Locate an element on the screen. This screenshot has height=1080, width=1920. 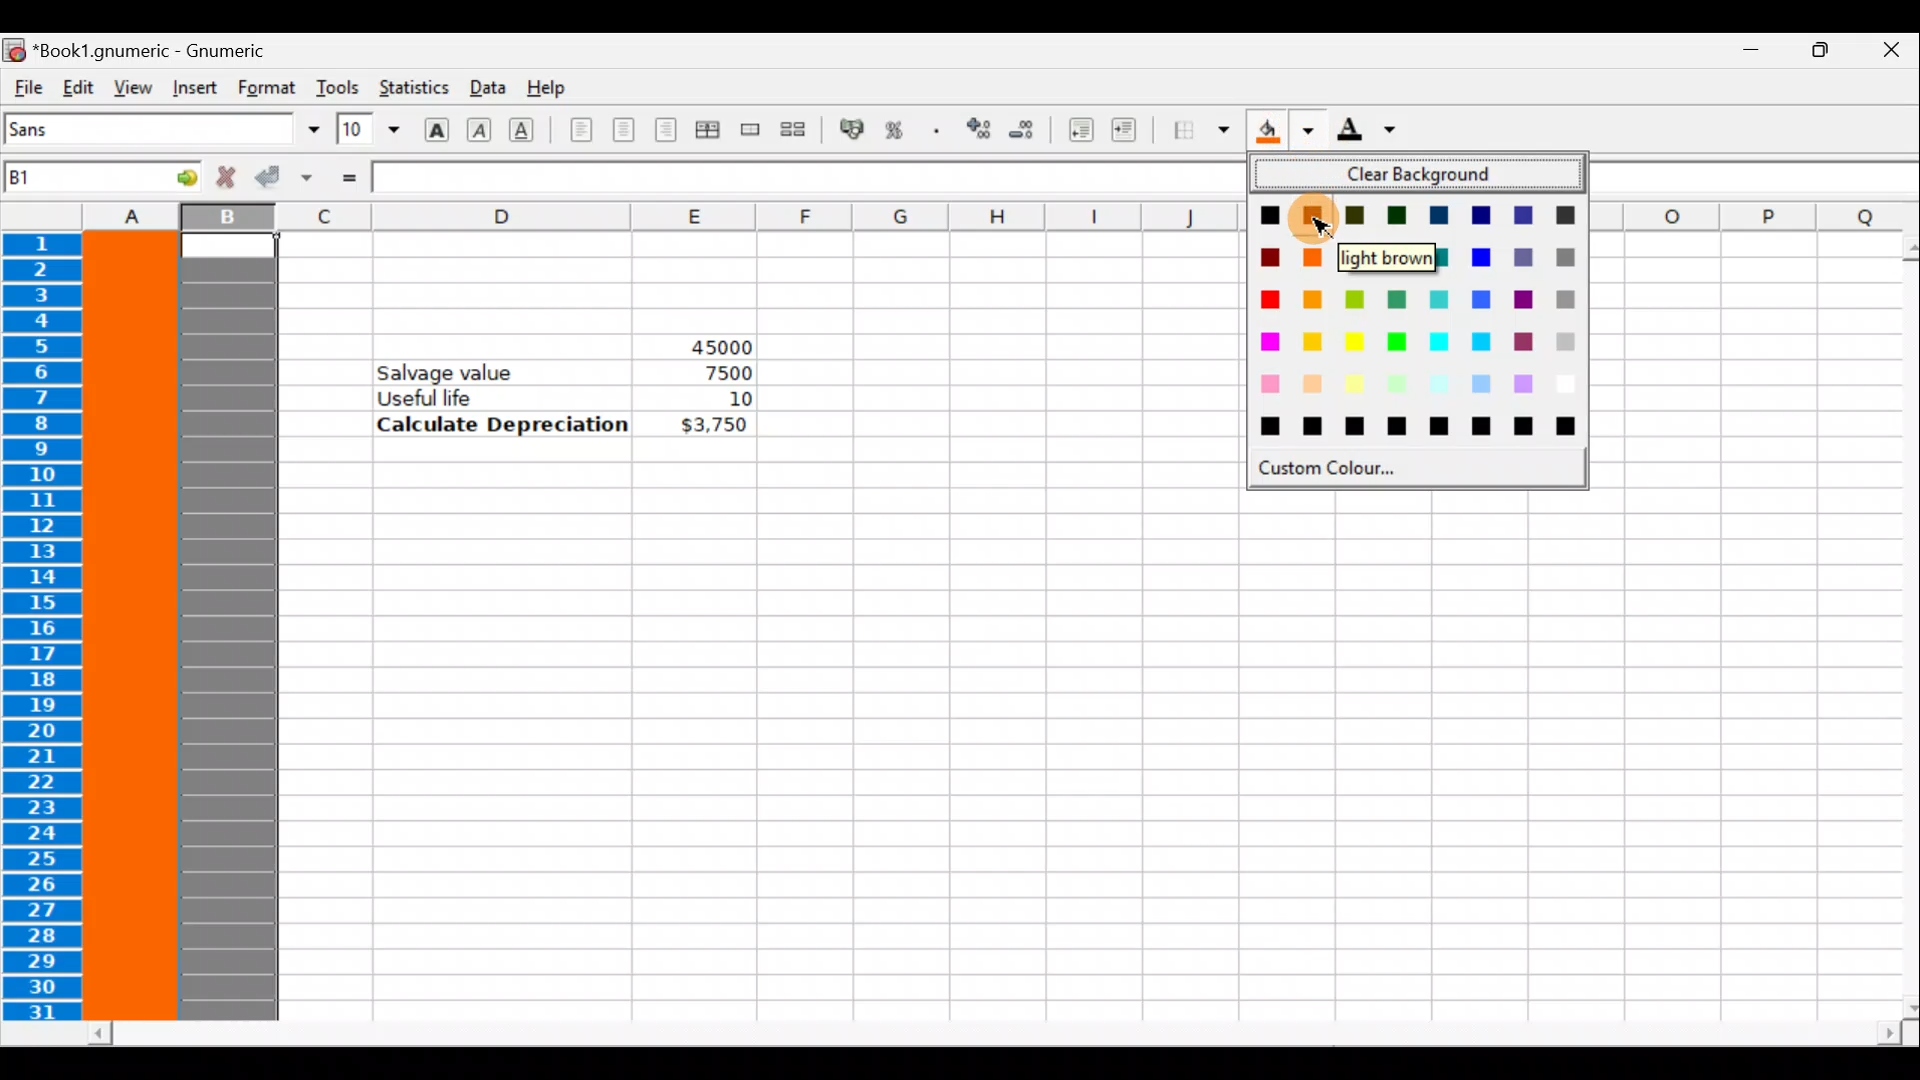
Increase indent, align contents to the left is located at coordinates (1133, 132).